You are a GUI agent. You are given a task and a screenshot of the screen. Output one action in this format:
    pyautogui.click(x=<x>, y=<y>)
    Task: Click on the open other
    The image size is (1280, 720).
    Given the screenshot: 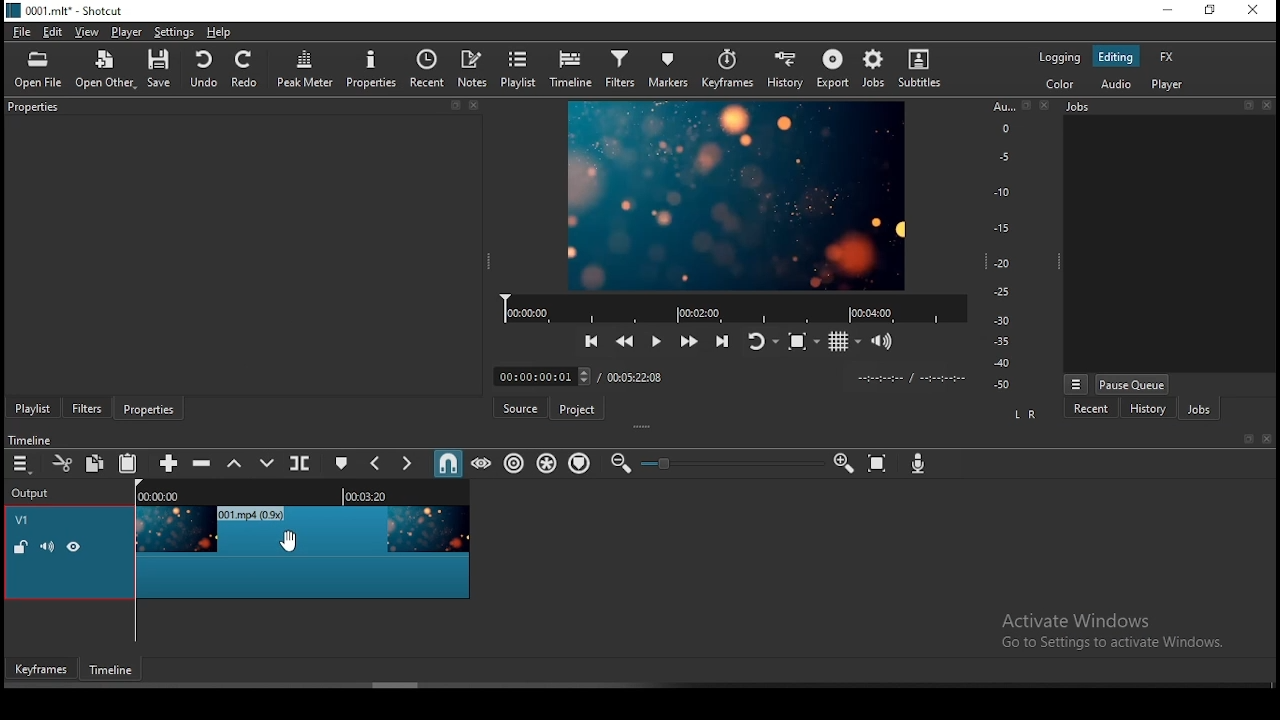 What is the action you would take?
    pyautogui.click(x=106, y=72)
    